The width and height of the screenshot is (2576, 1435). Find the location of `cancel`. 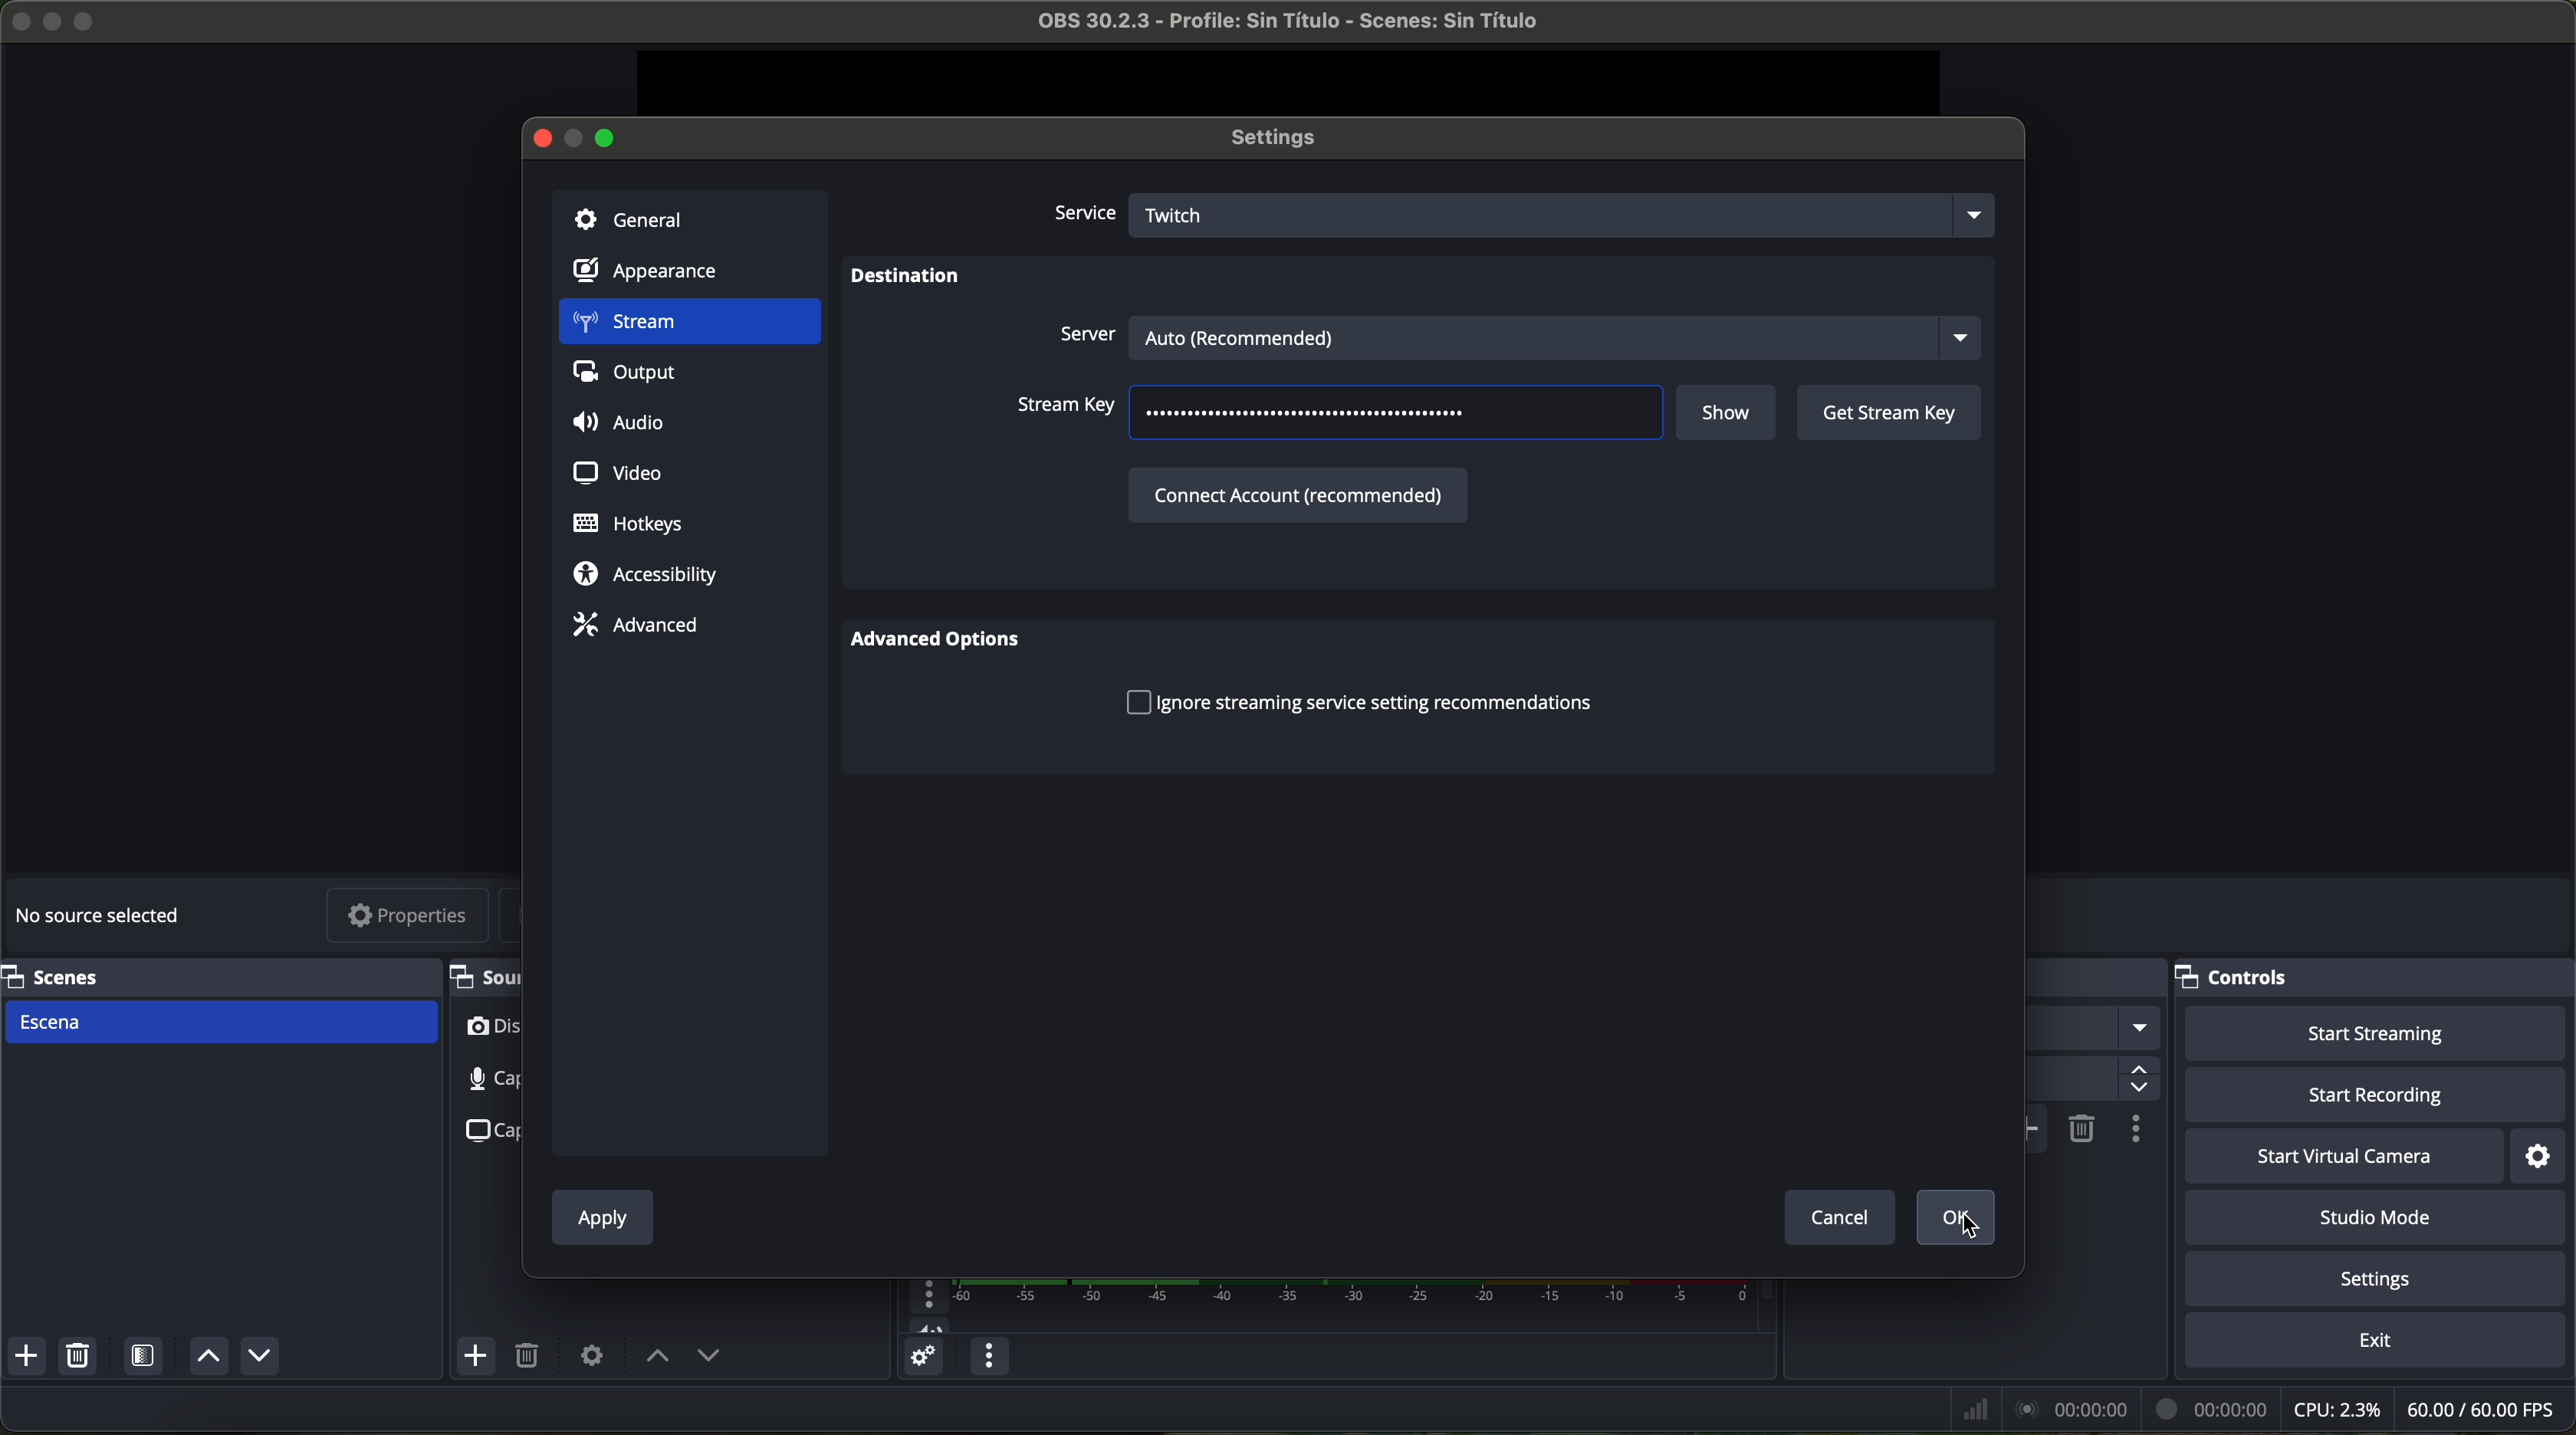

cancel is located at coordinates (1838, 1216).